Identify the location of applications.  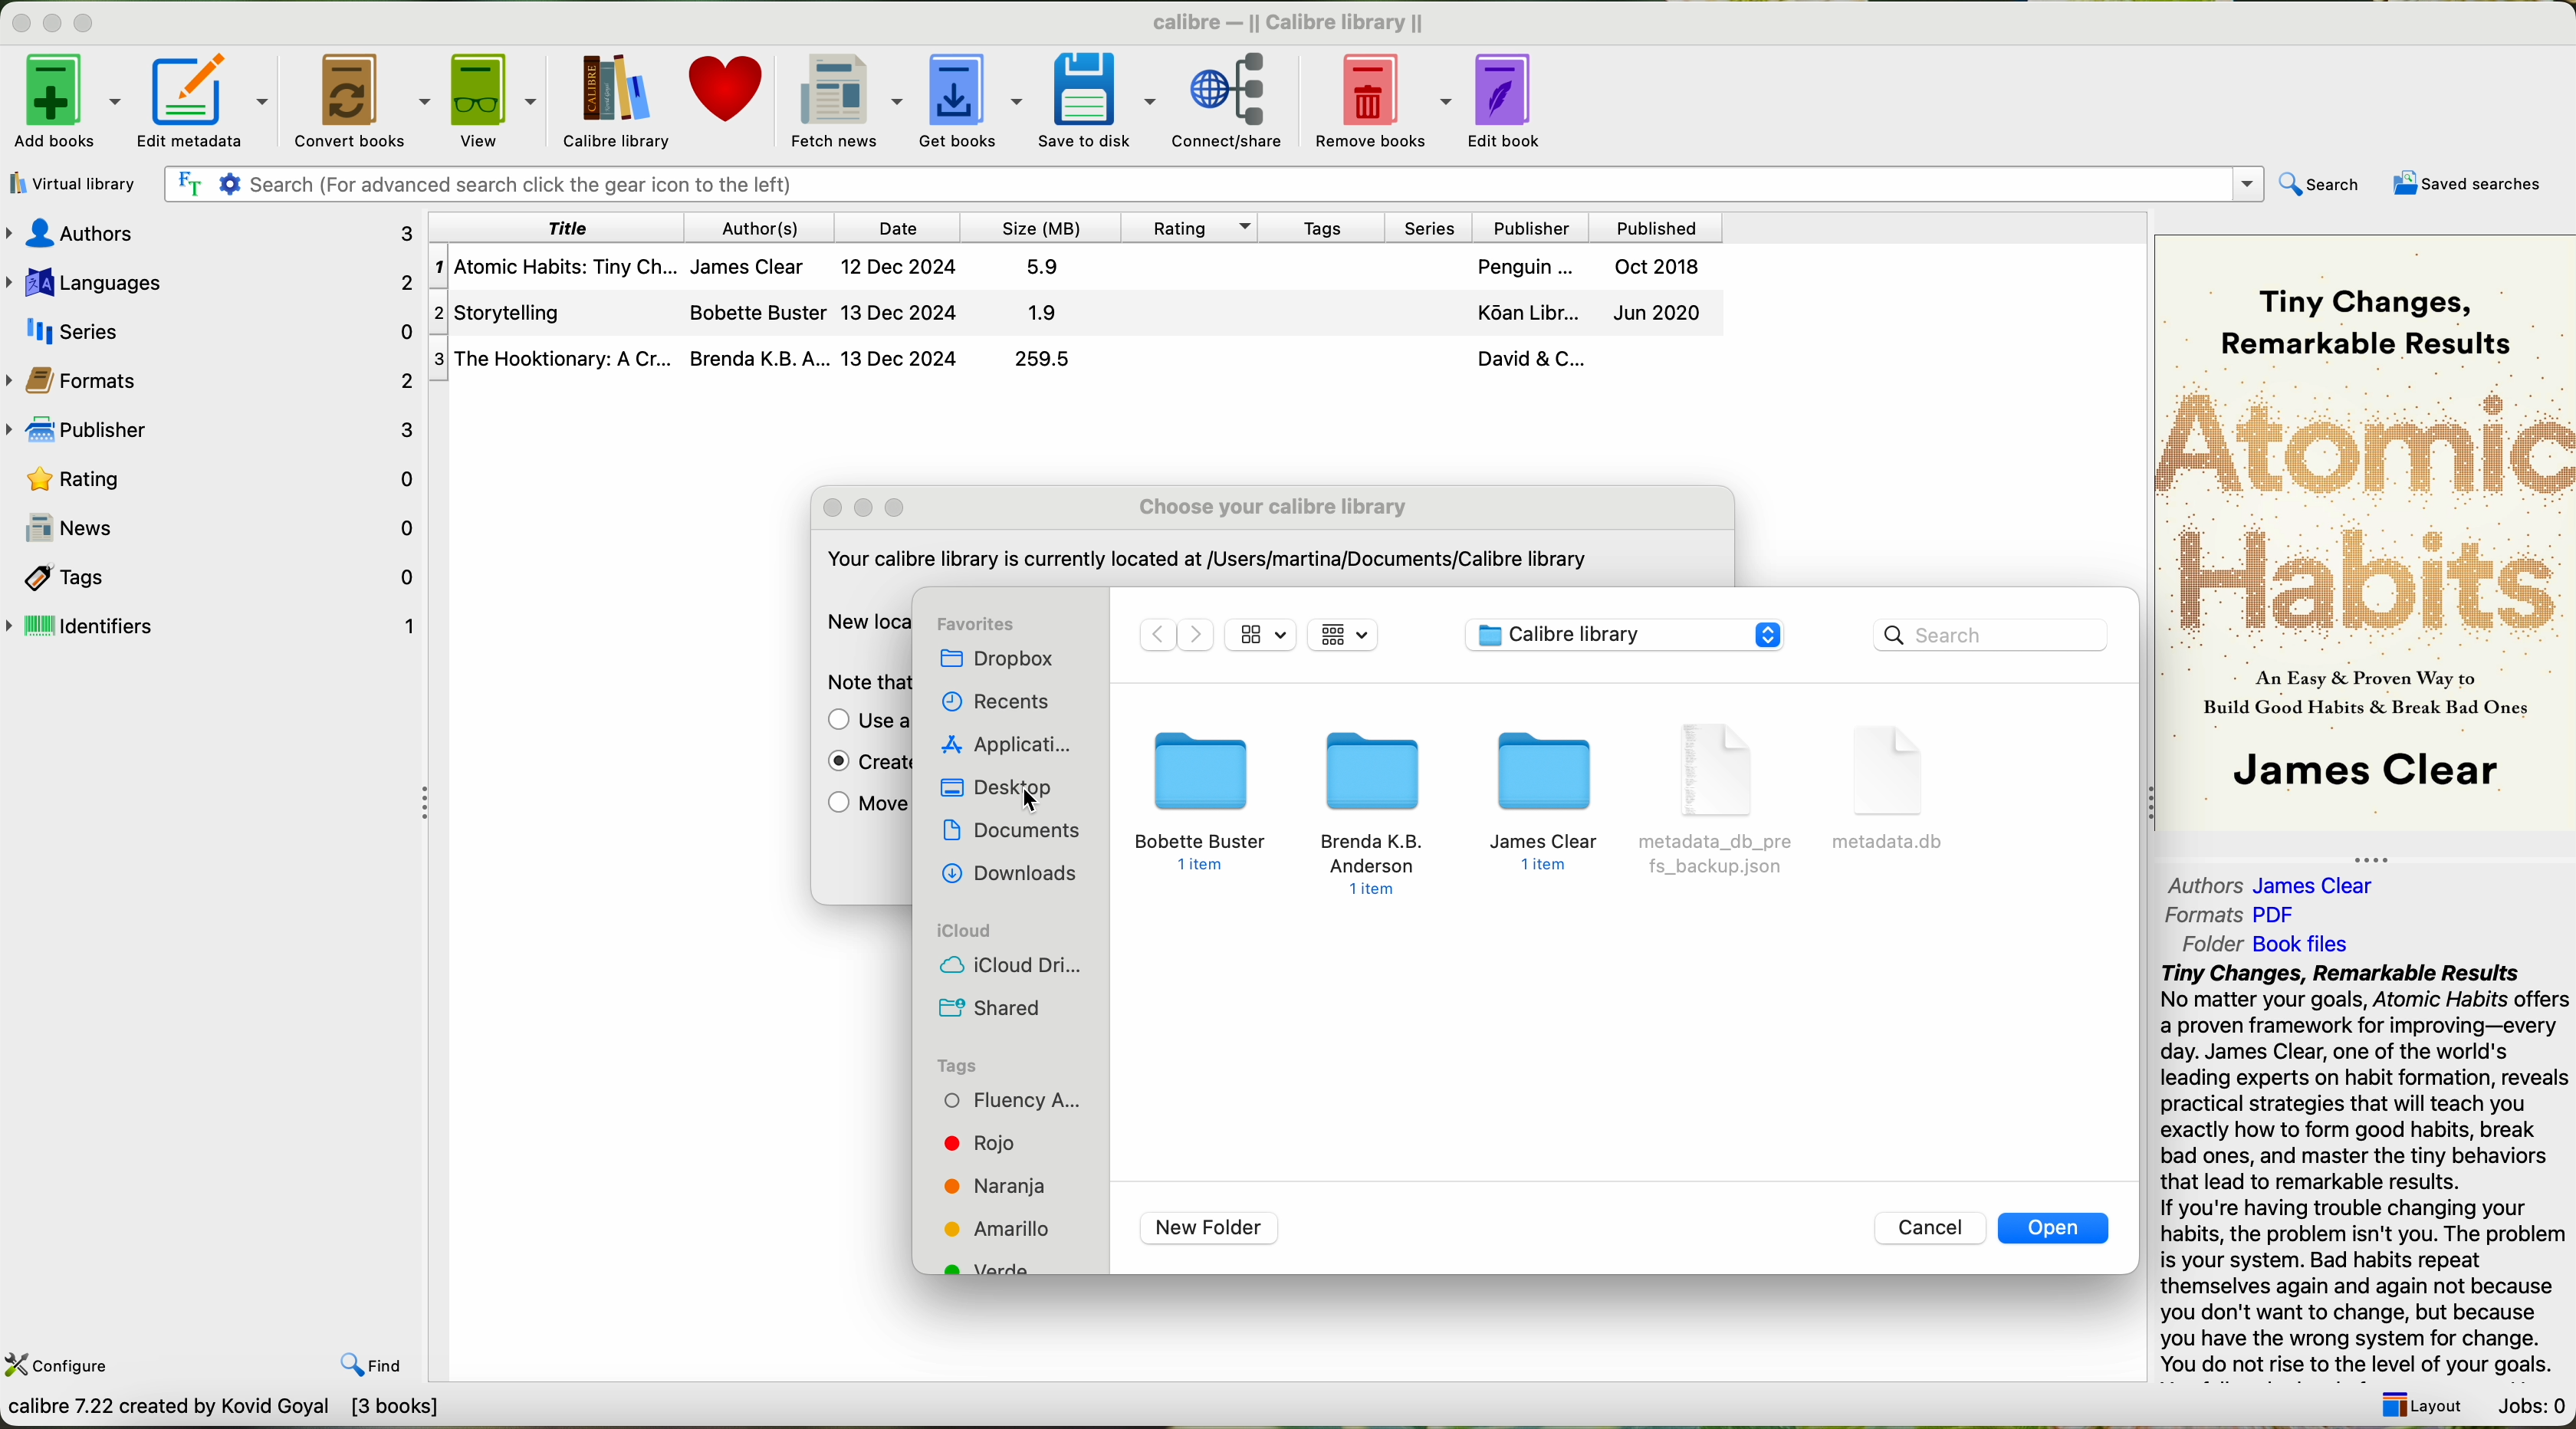
(1006, 745).